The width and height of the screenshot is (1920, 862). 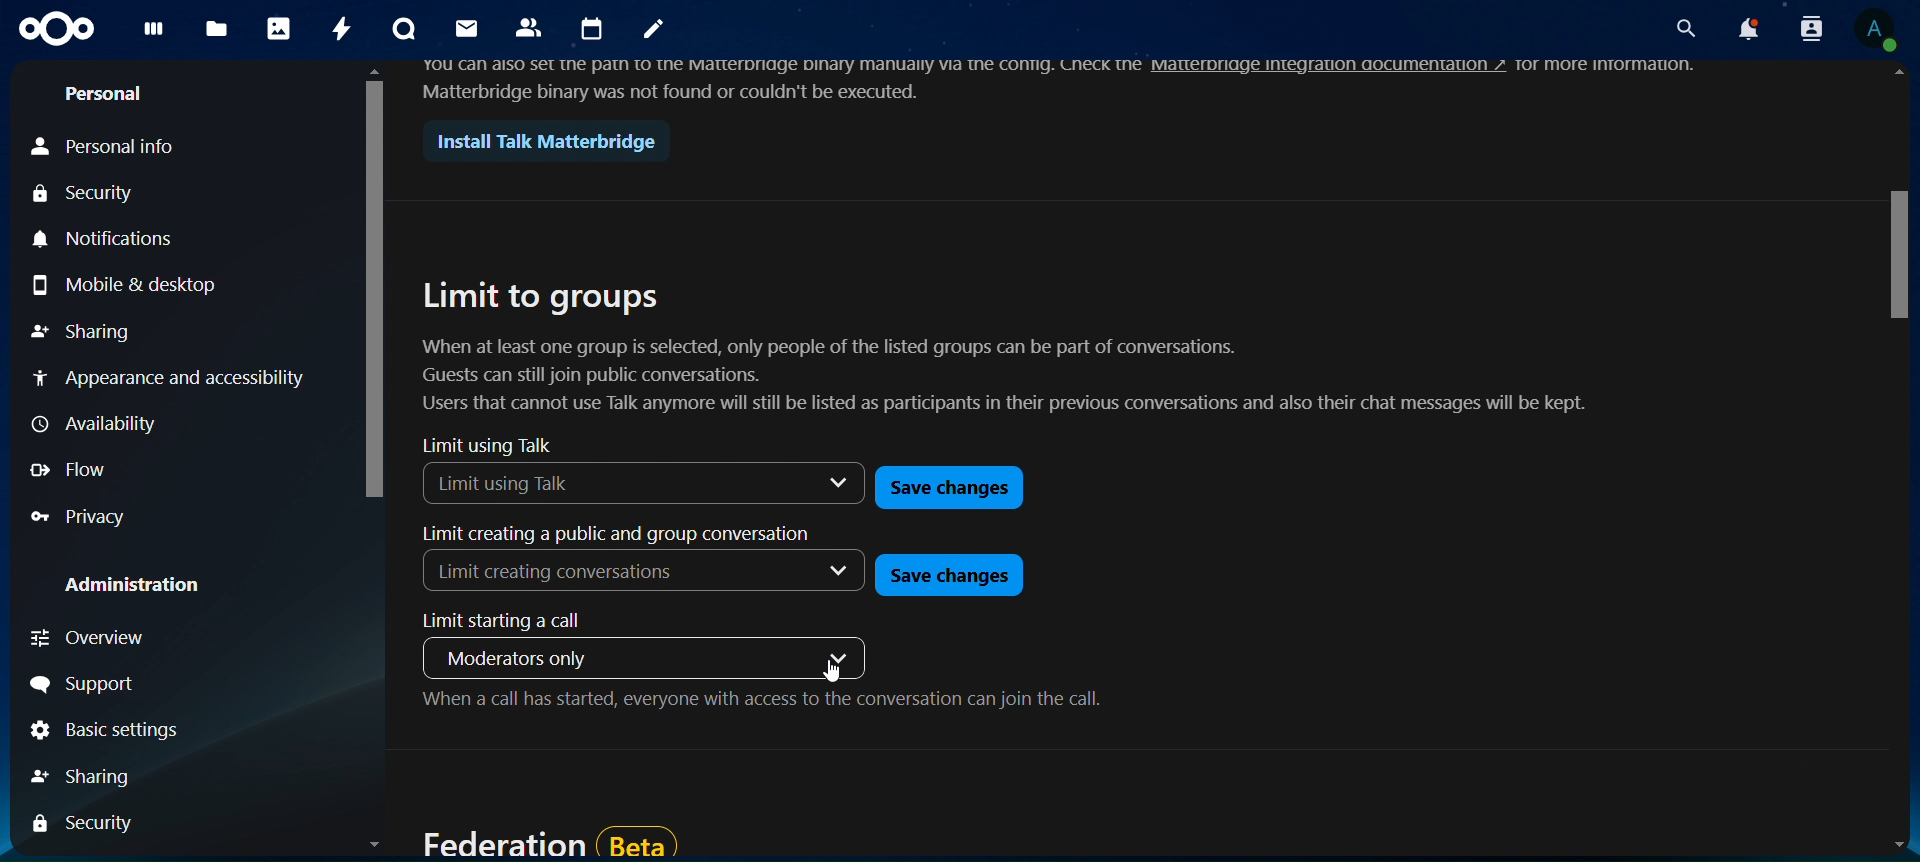 What do you see at coordinates (281, 30) in the screenshot?
I see `photos` at bounding box center [281, 30].